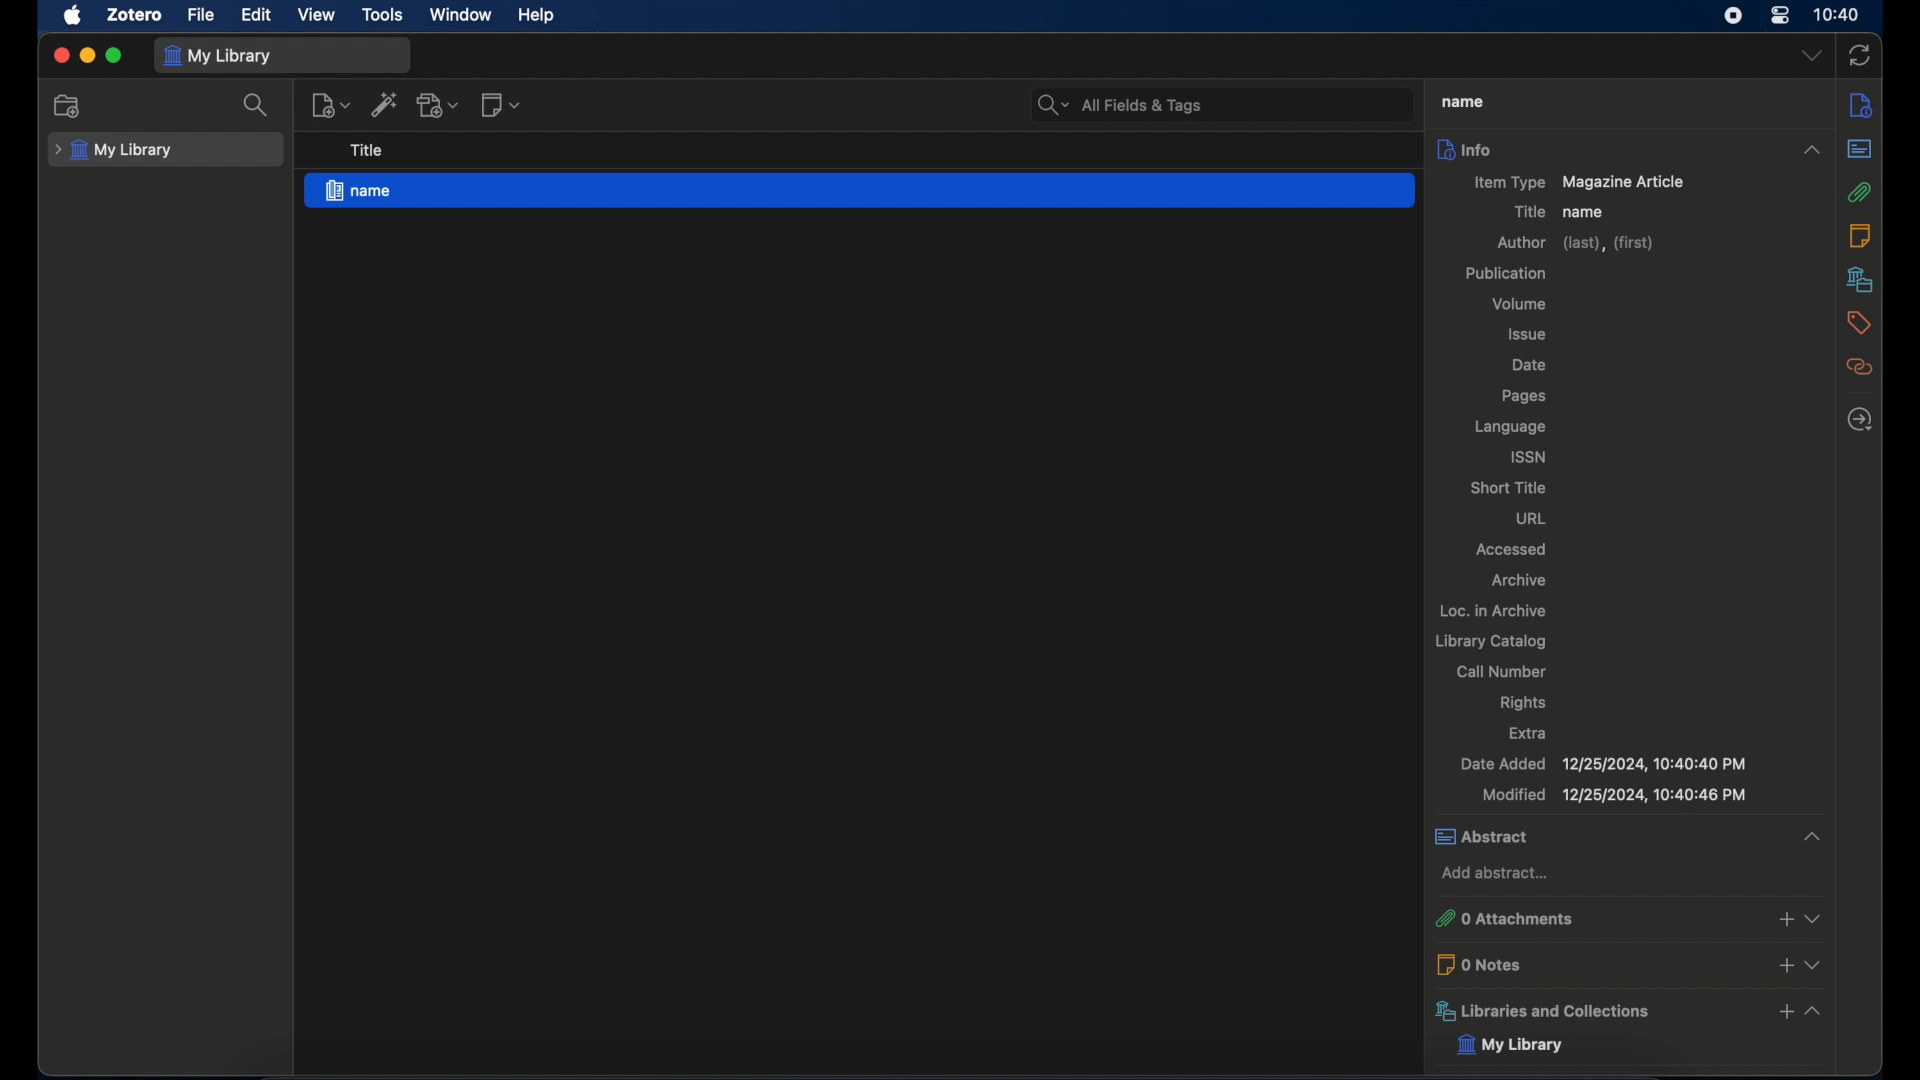 The image size is (1920, 1080). What do you see at coordinates (1628, 919) in the screenshot?
I see `0 attachments` at bounding box center [1628, 919].